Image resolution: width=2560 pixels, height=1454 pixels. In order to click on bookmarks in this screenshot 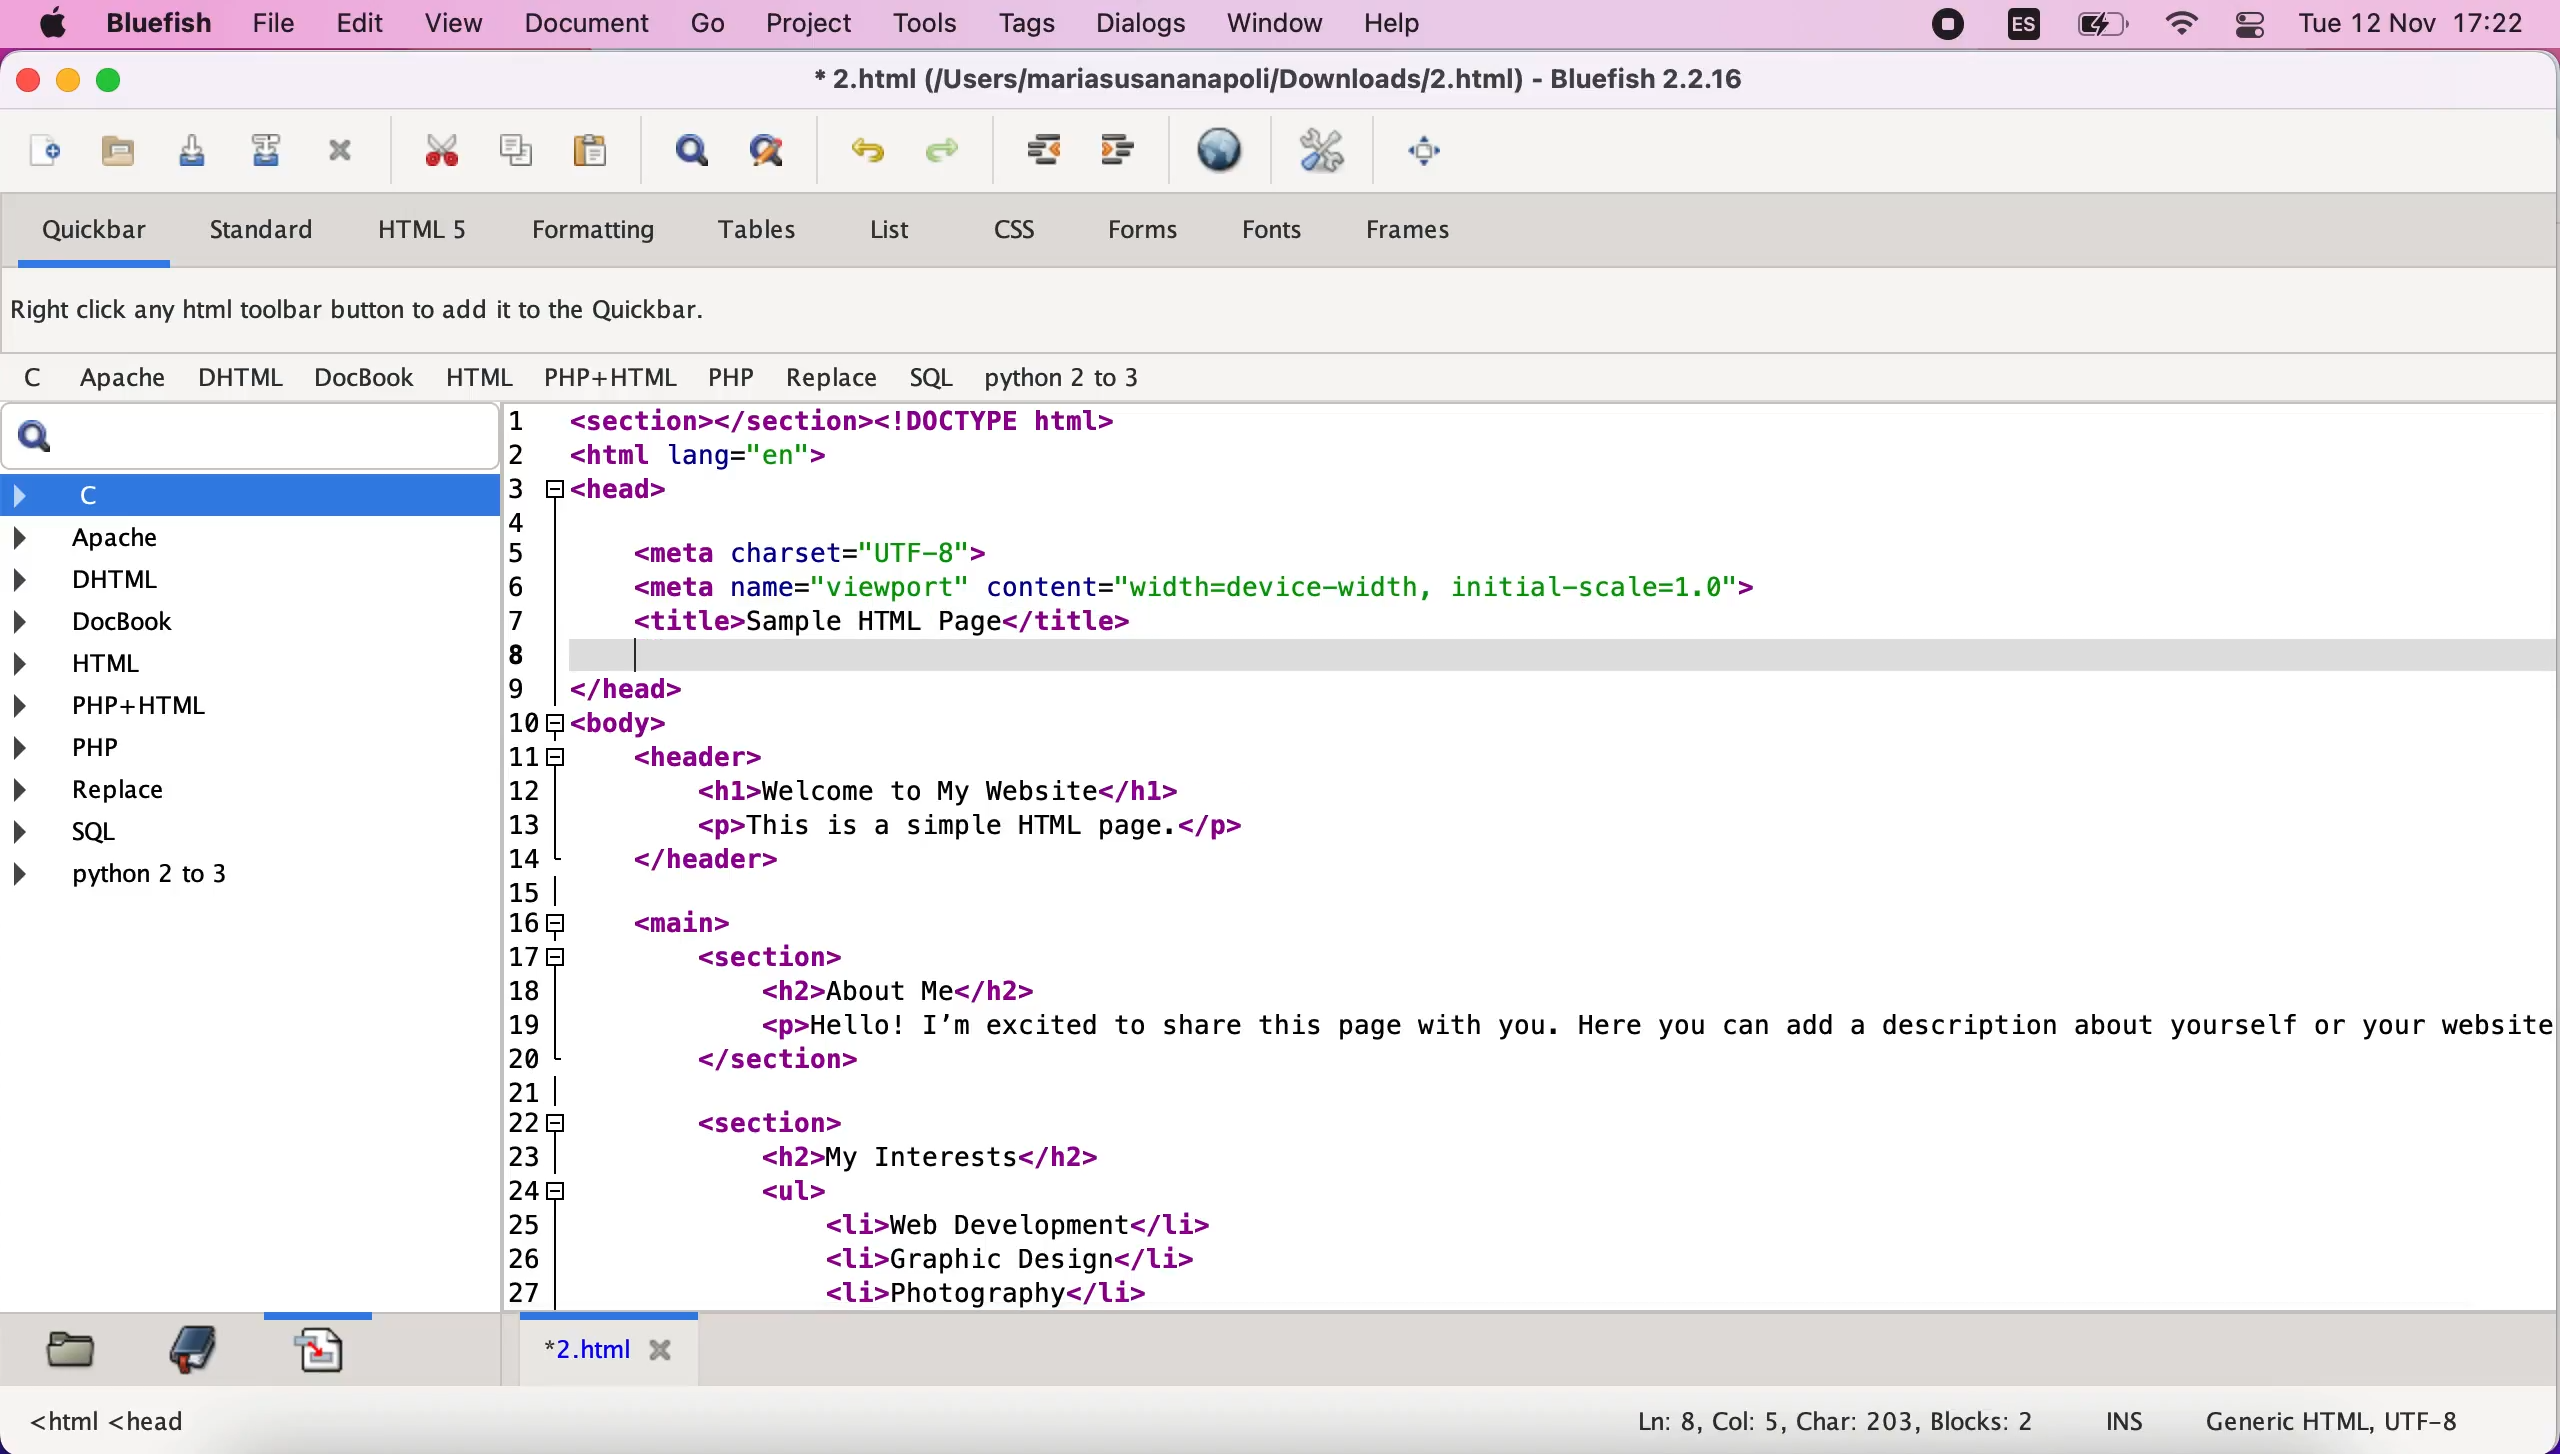, I will do `click(196, 1352)`.